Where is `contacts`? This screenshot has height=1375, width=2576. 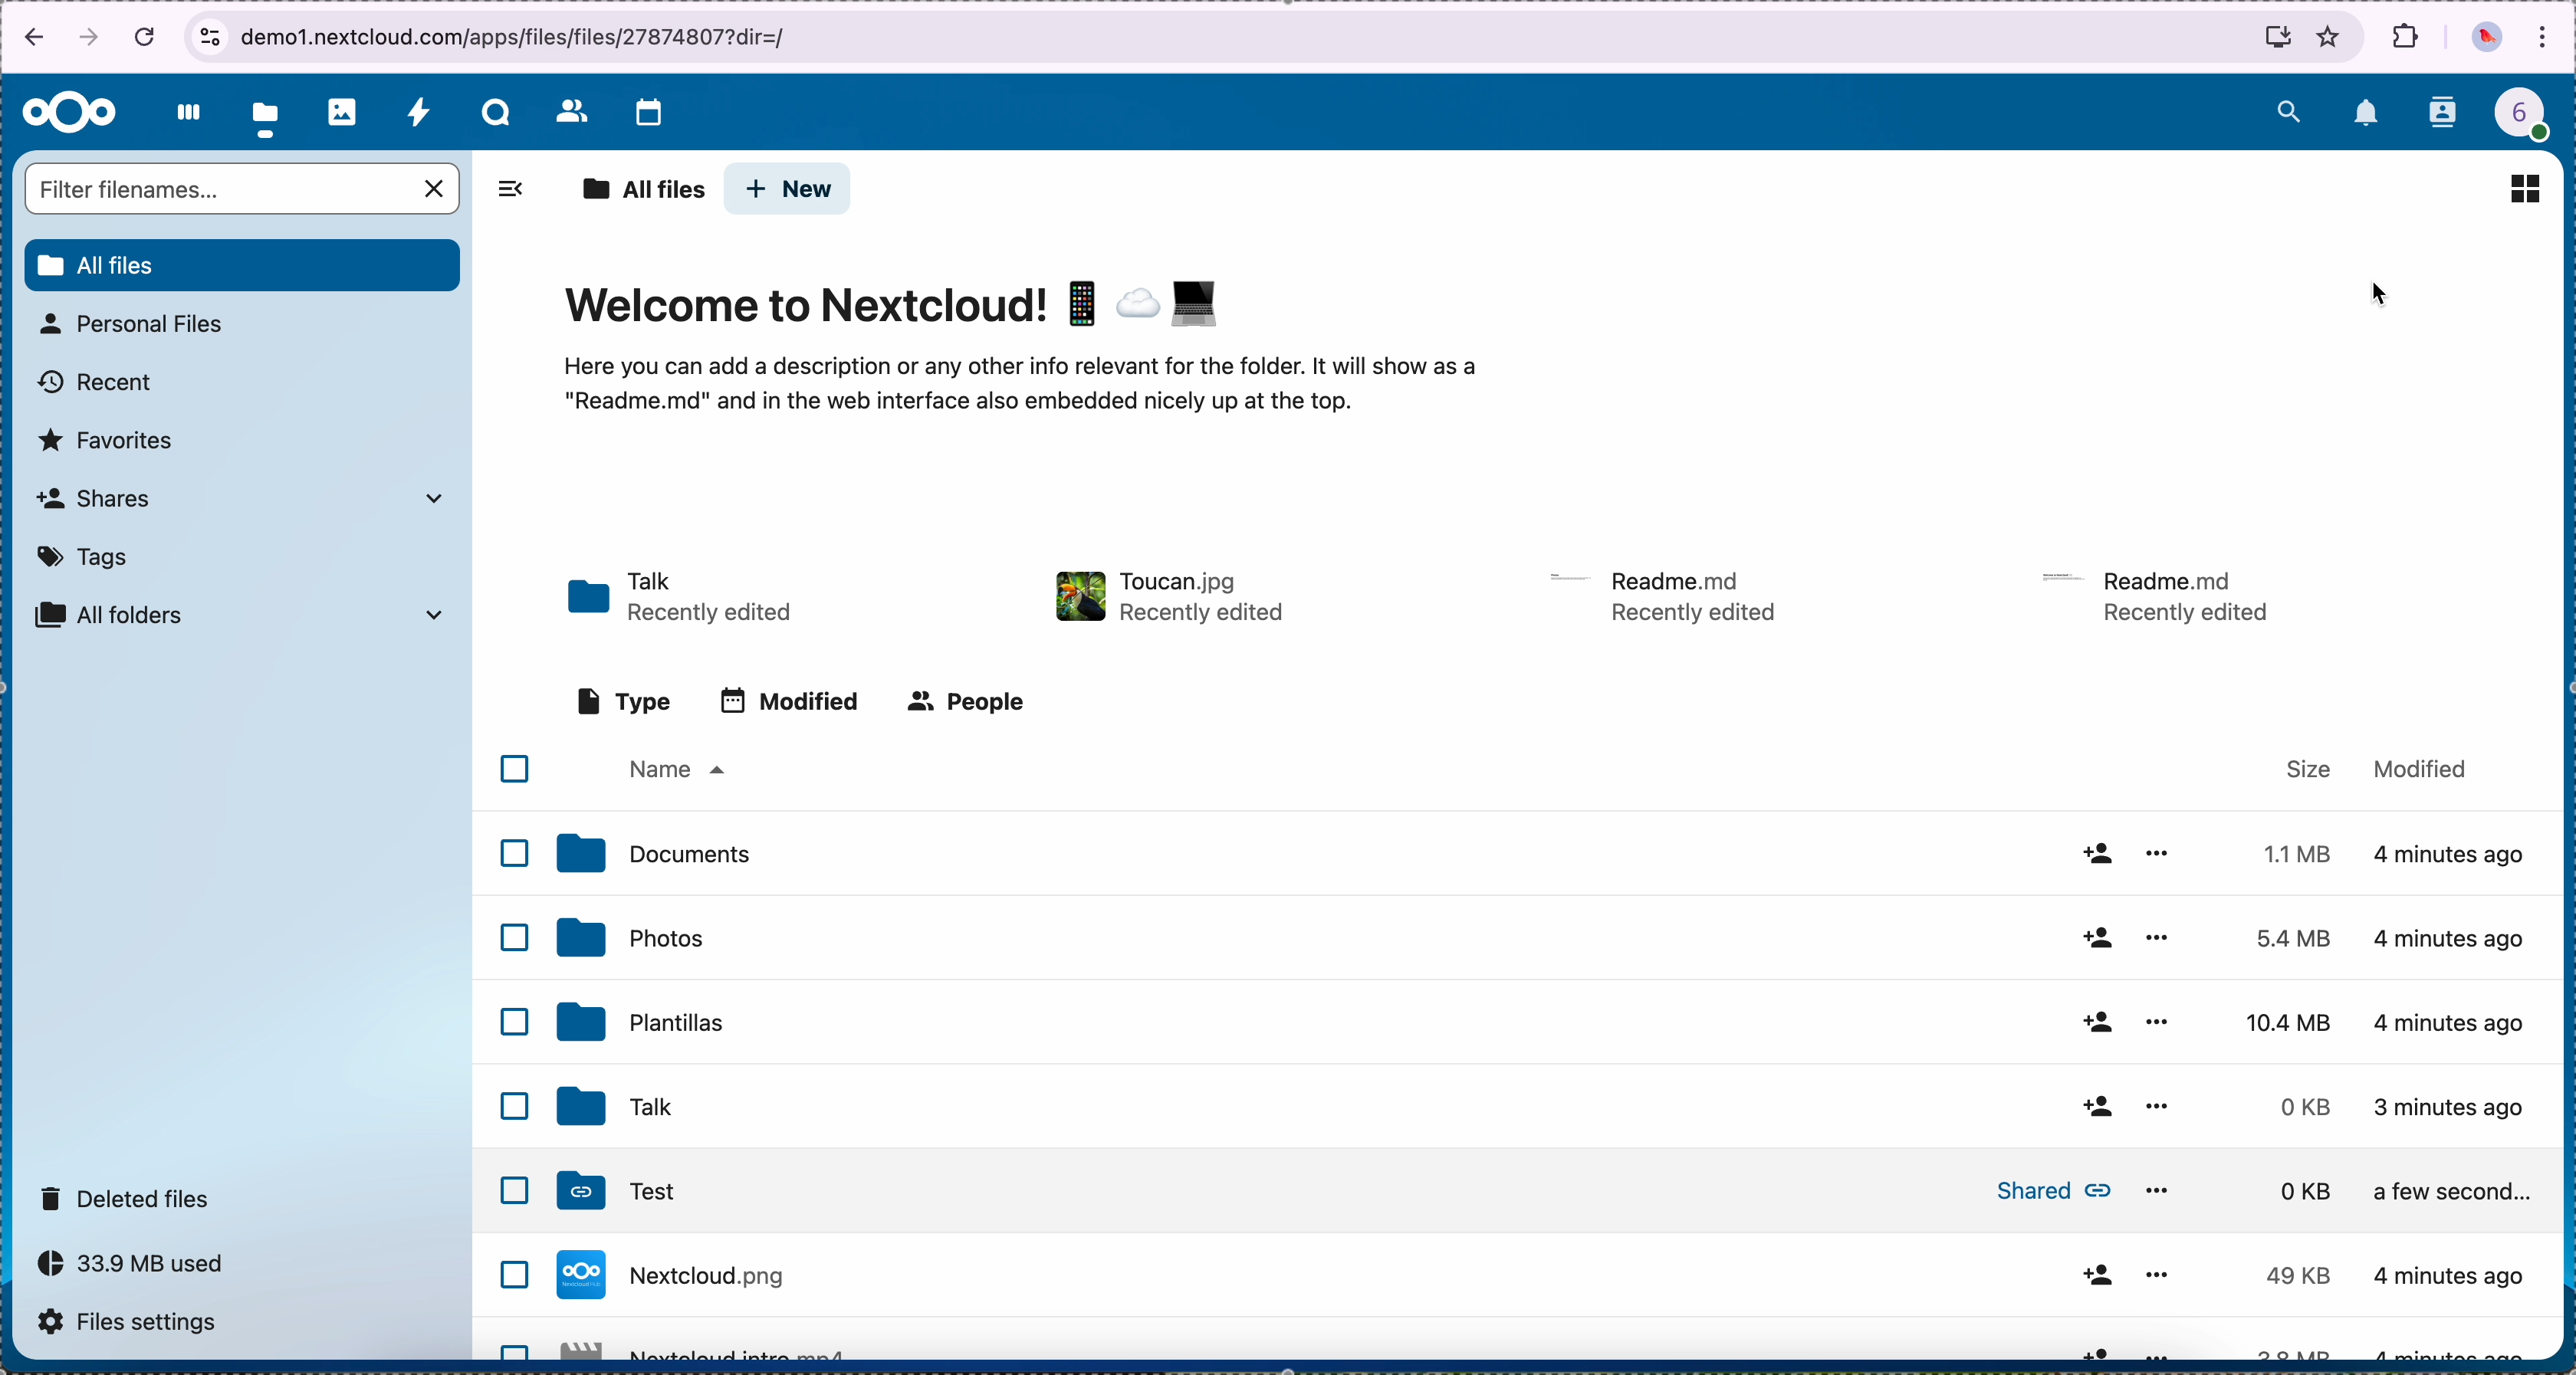
contacts is located at coordinates (2445, 114).